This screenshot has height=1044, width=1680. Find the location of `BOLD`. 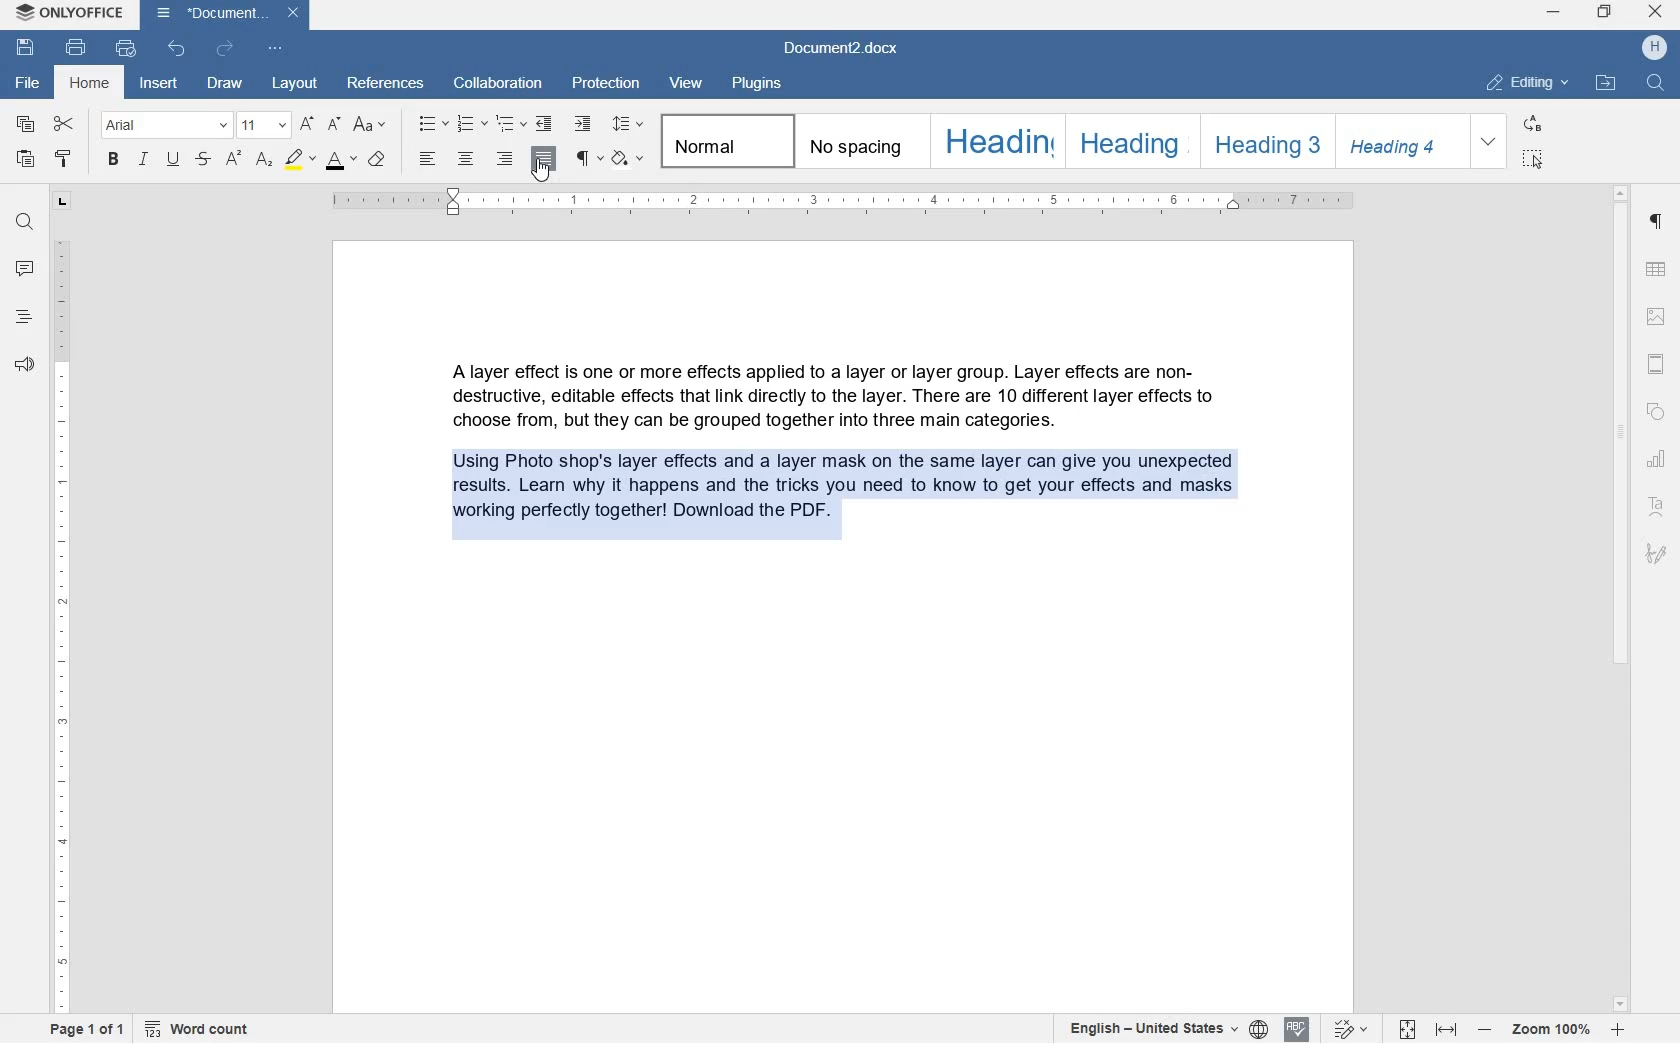

BOLD is located at coordinates (113, 160).